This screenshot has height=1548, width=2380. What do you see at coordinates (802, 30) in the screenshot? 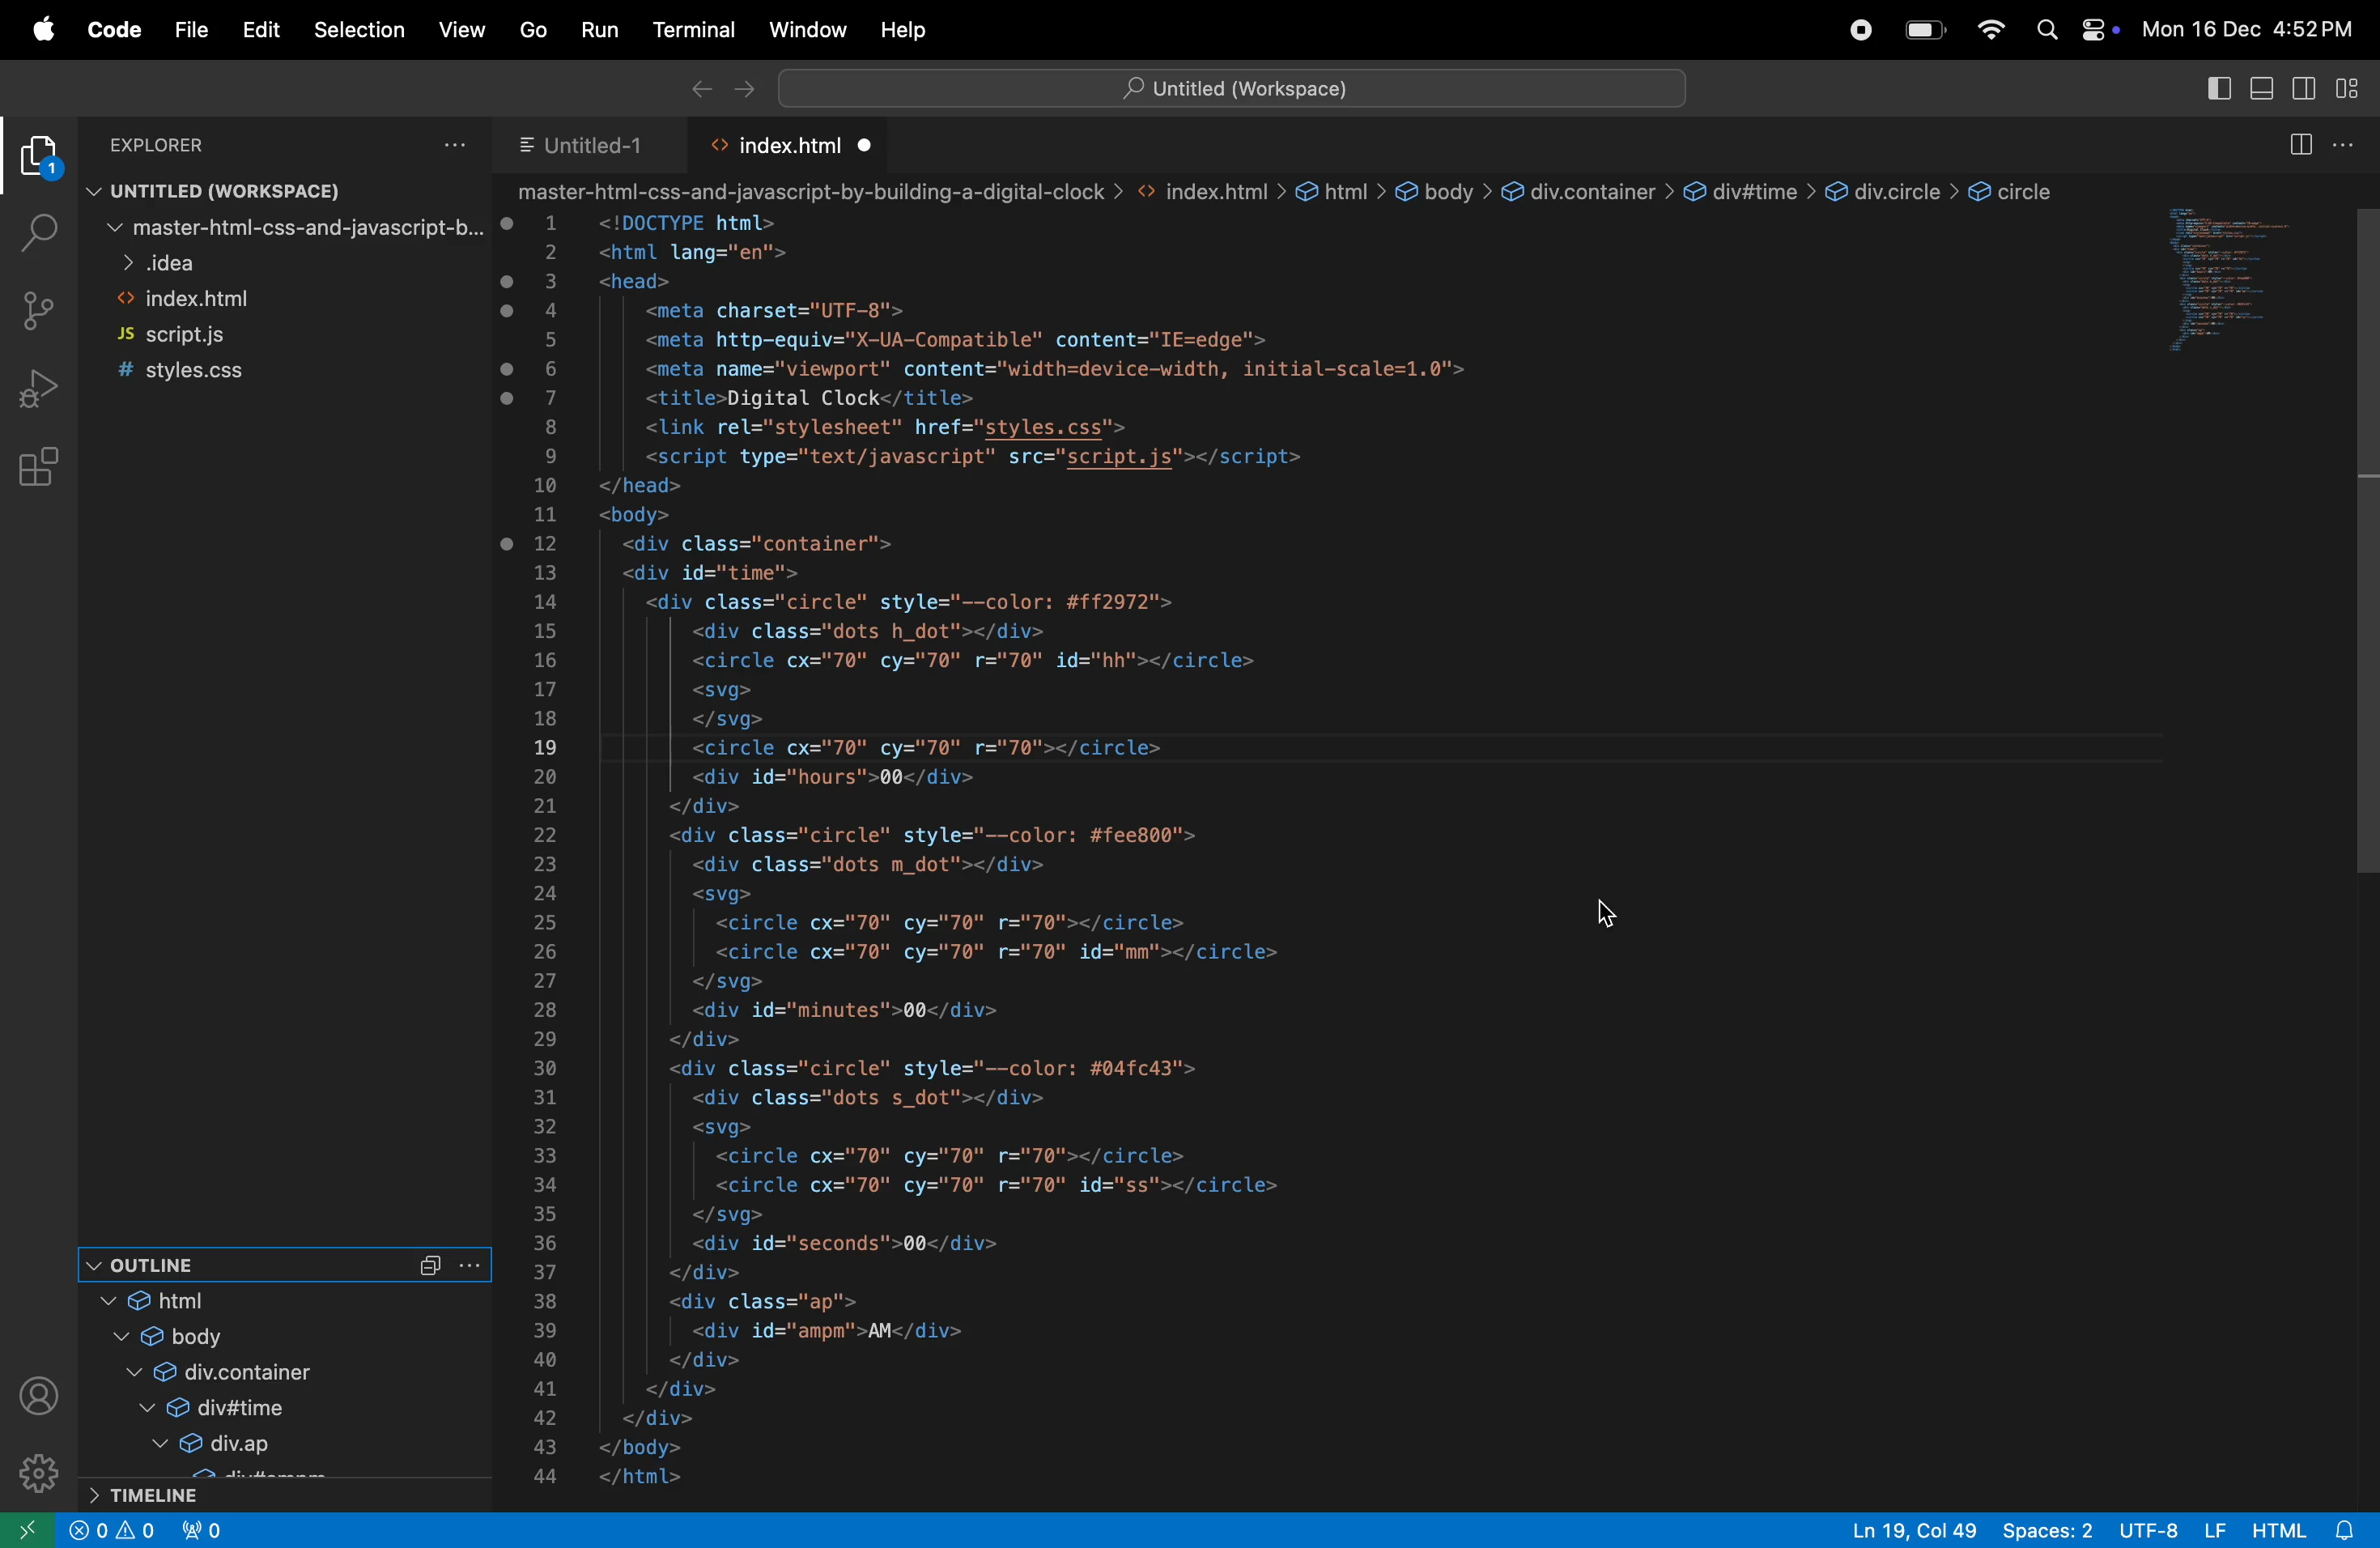
I see `window` at bounding box center [802, 30].